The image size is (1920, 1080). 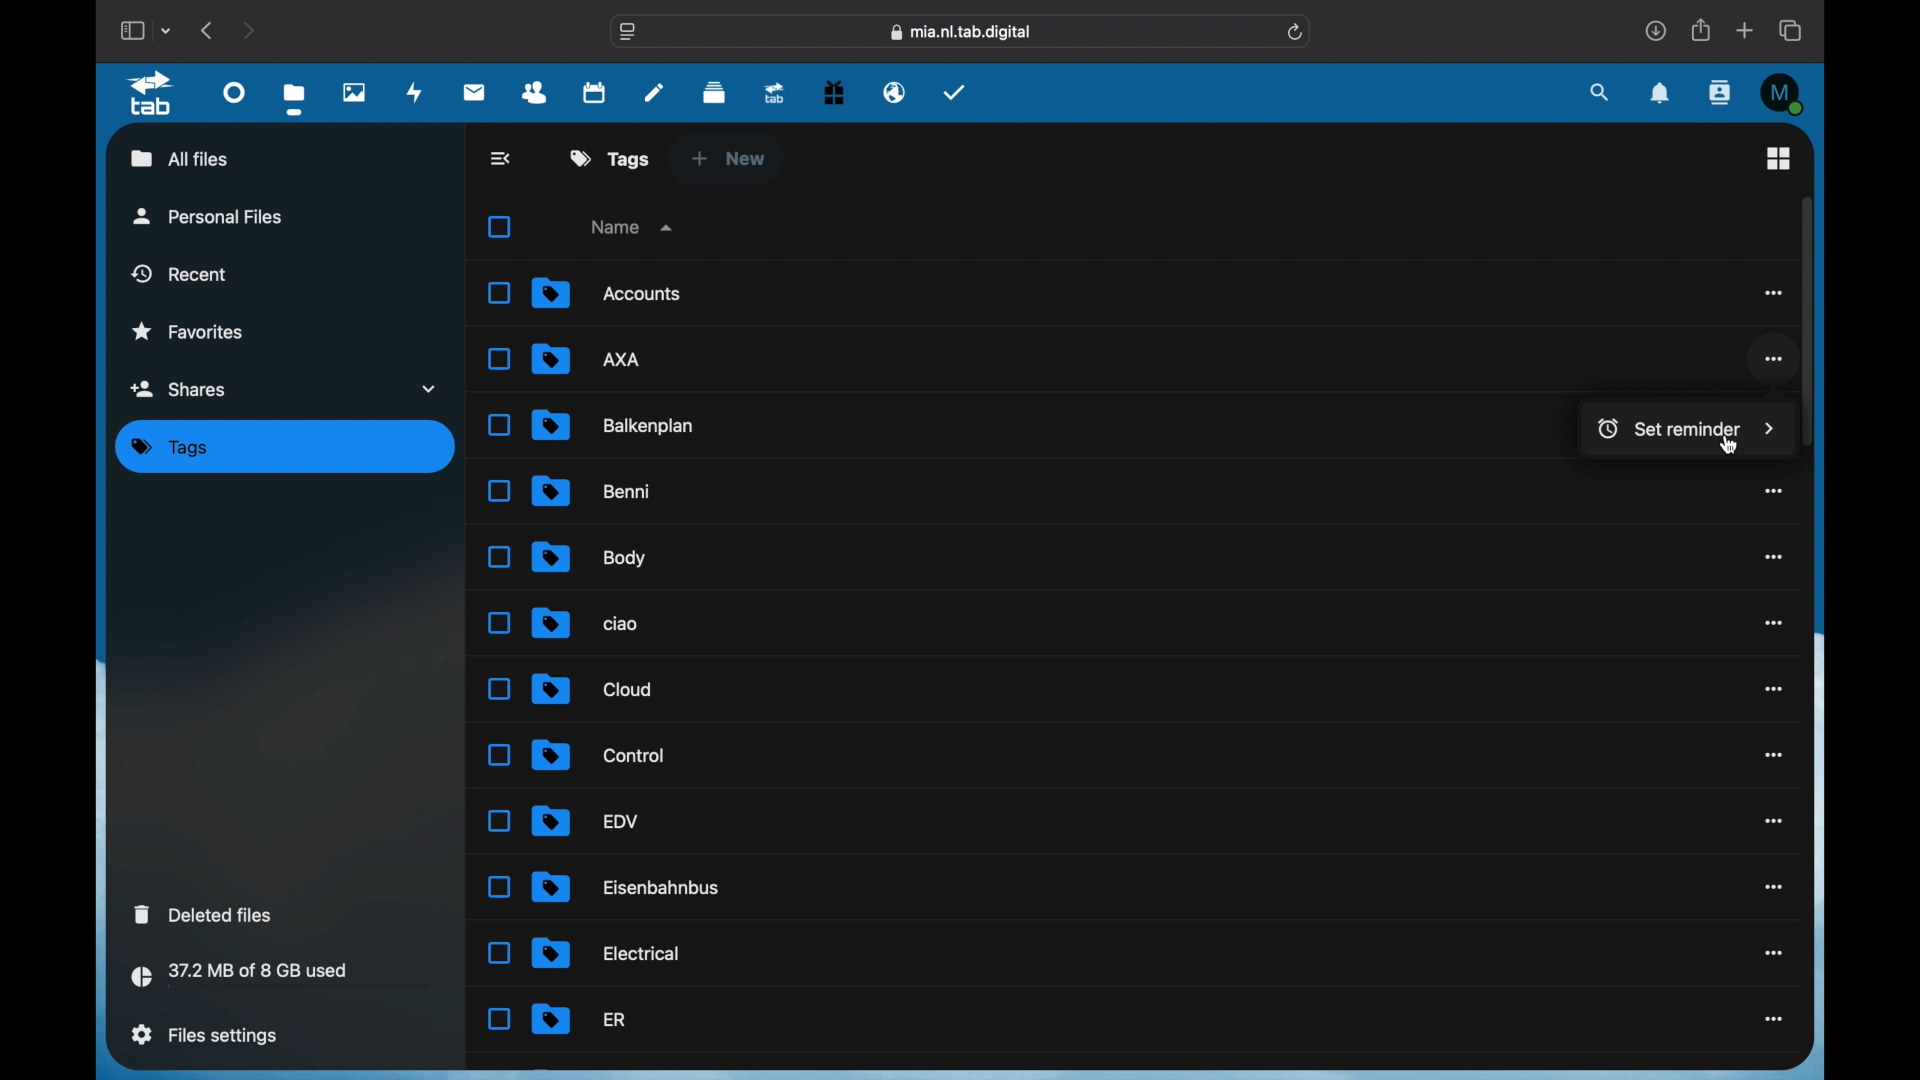 What do you see at coordinates (154, 94) in the screenshot?
I see `tab` at bounding box center [154, 94].